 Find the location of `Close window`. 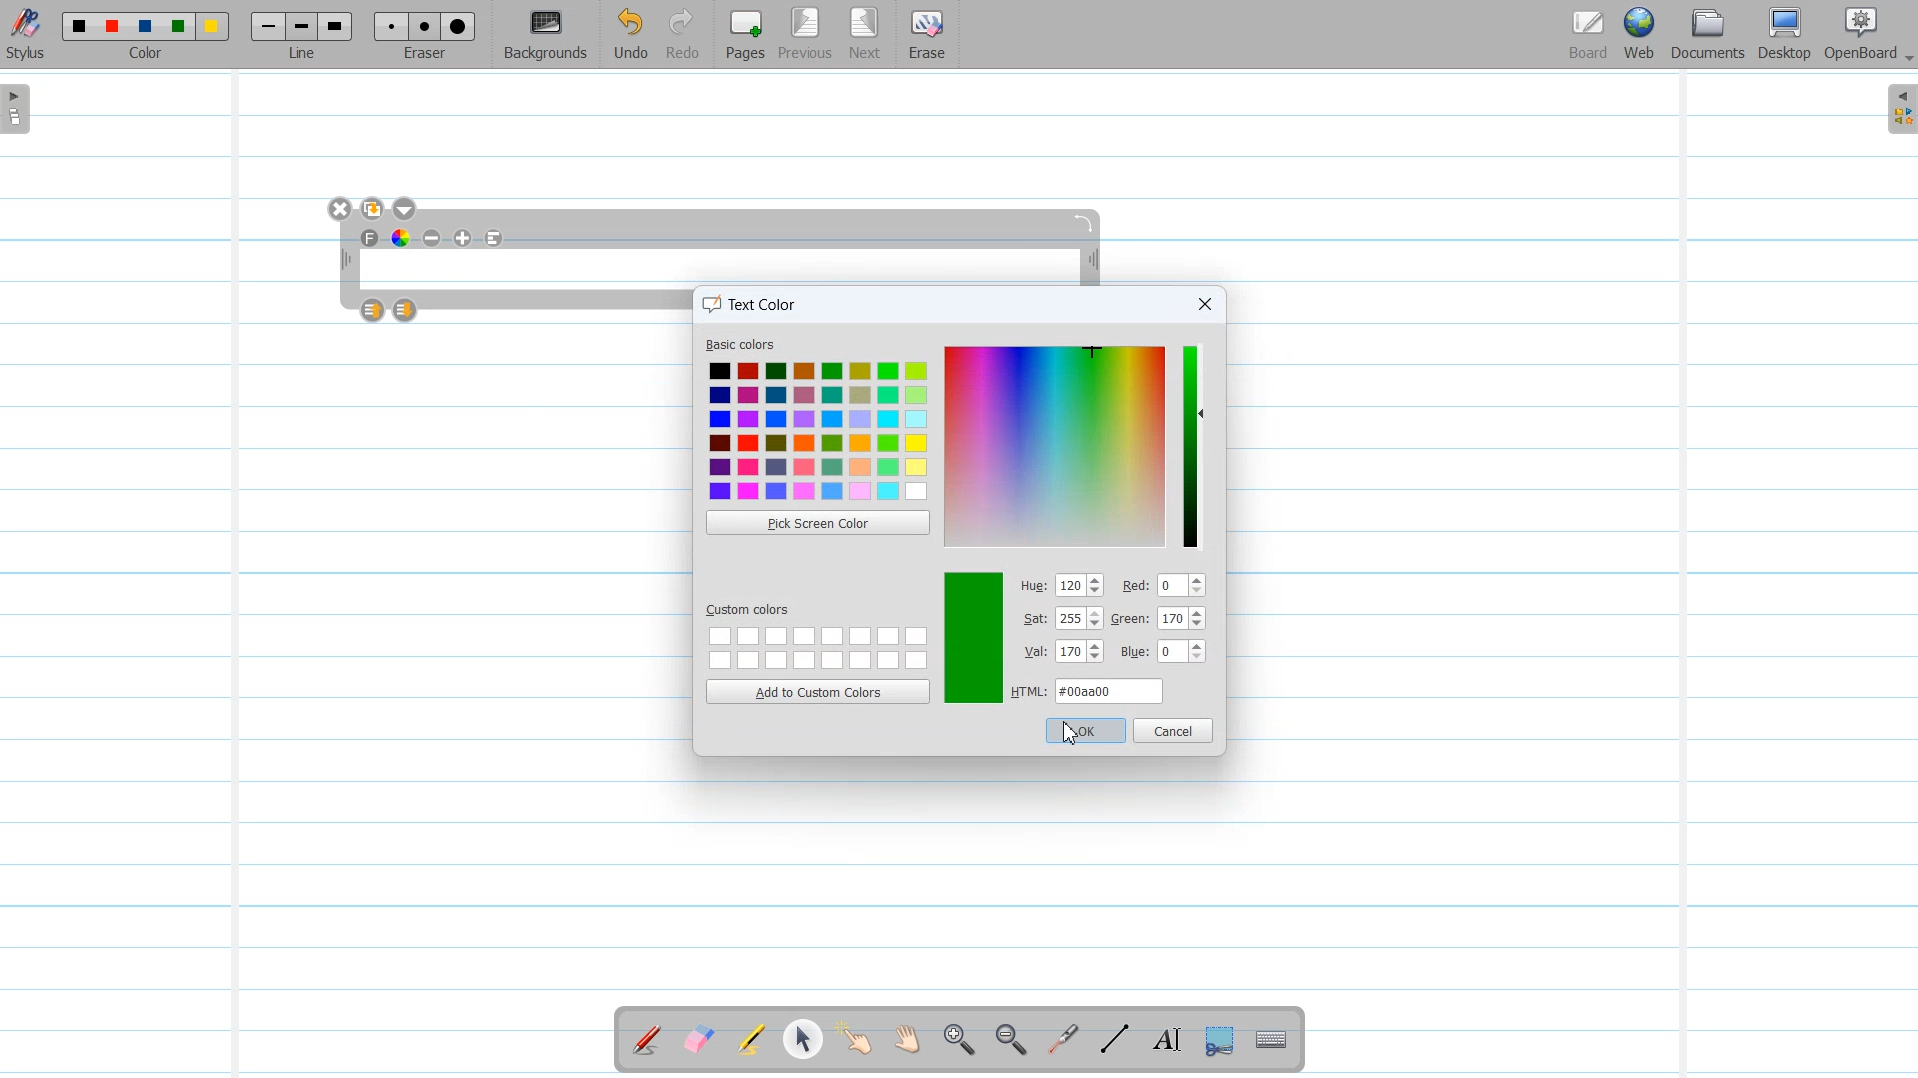

Close window is located at coordinates (1203, 305).